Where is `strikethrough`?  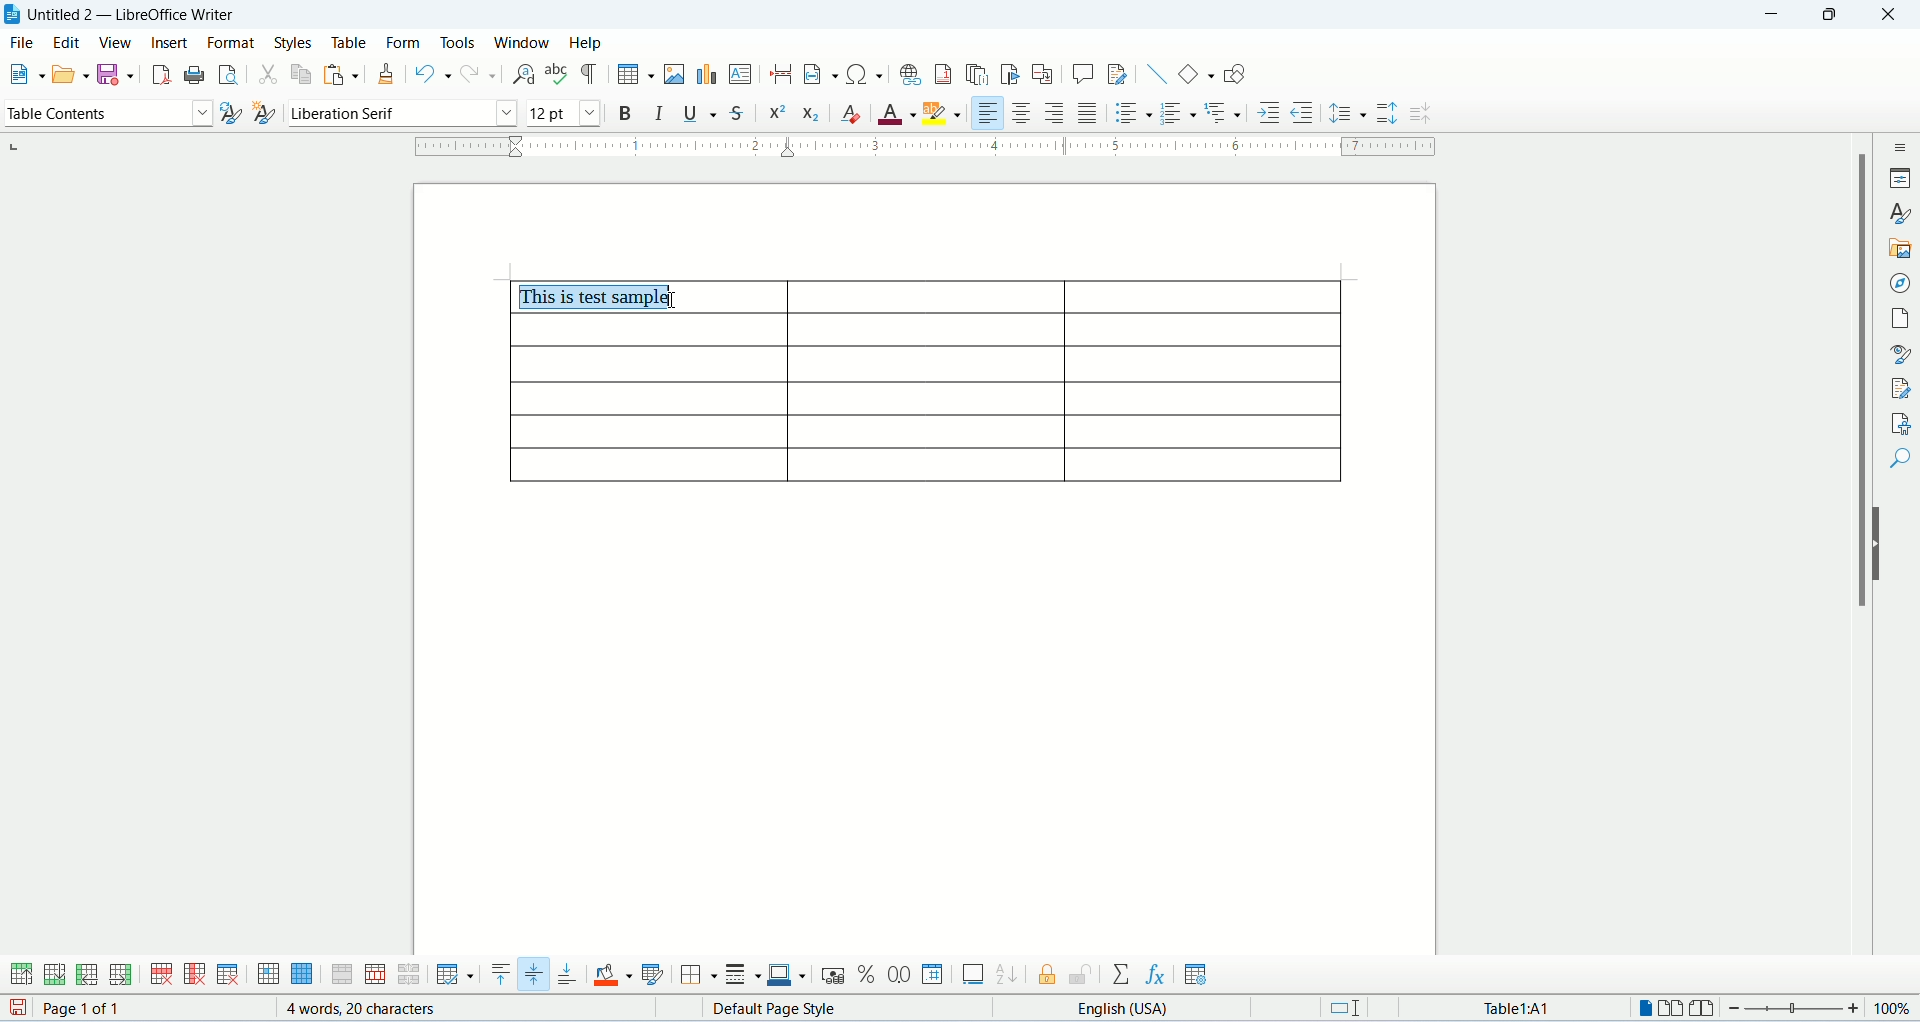
strikethrough is located at coordinates (734, 114).